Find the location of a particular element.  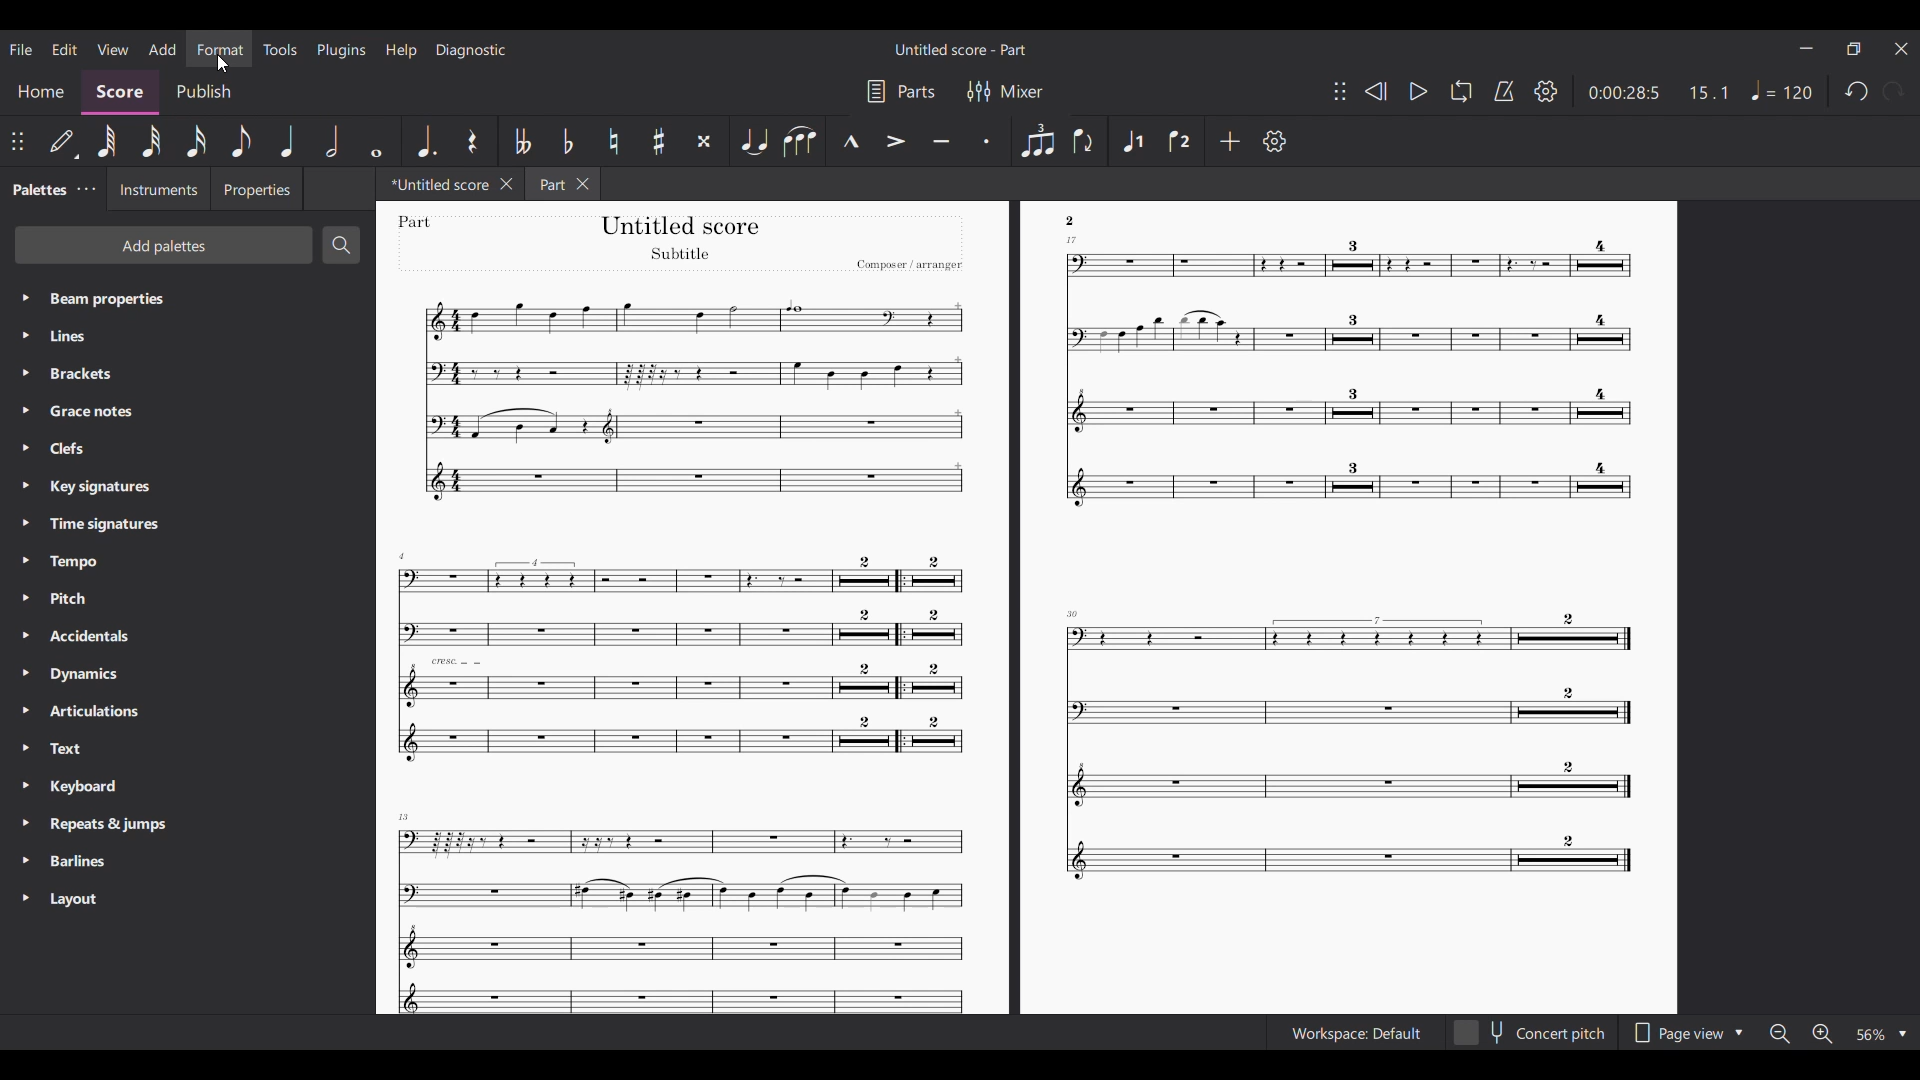

Close tab is located at coordinates (583, 184).